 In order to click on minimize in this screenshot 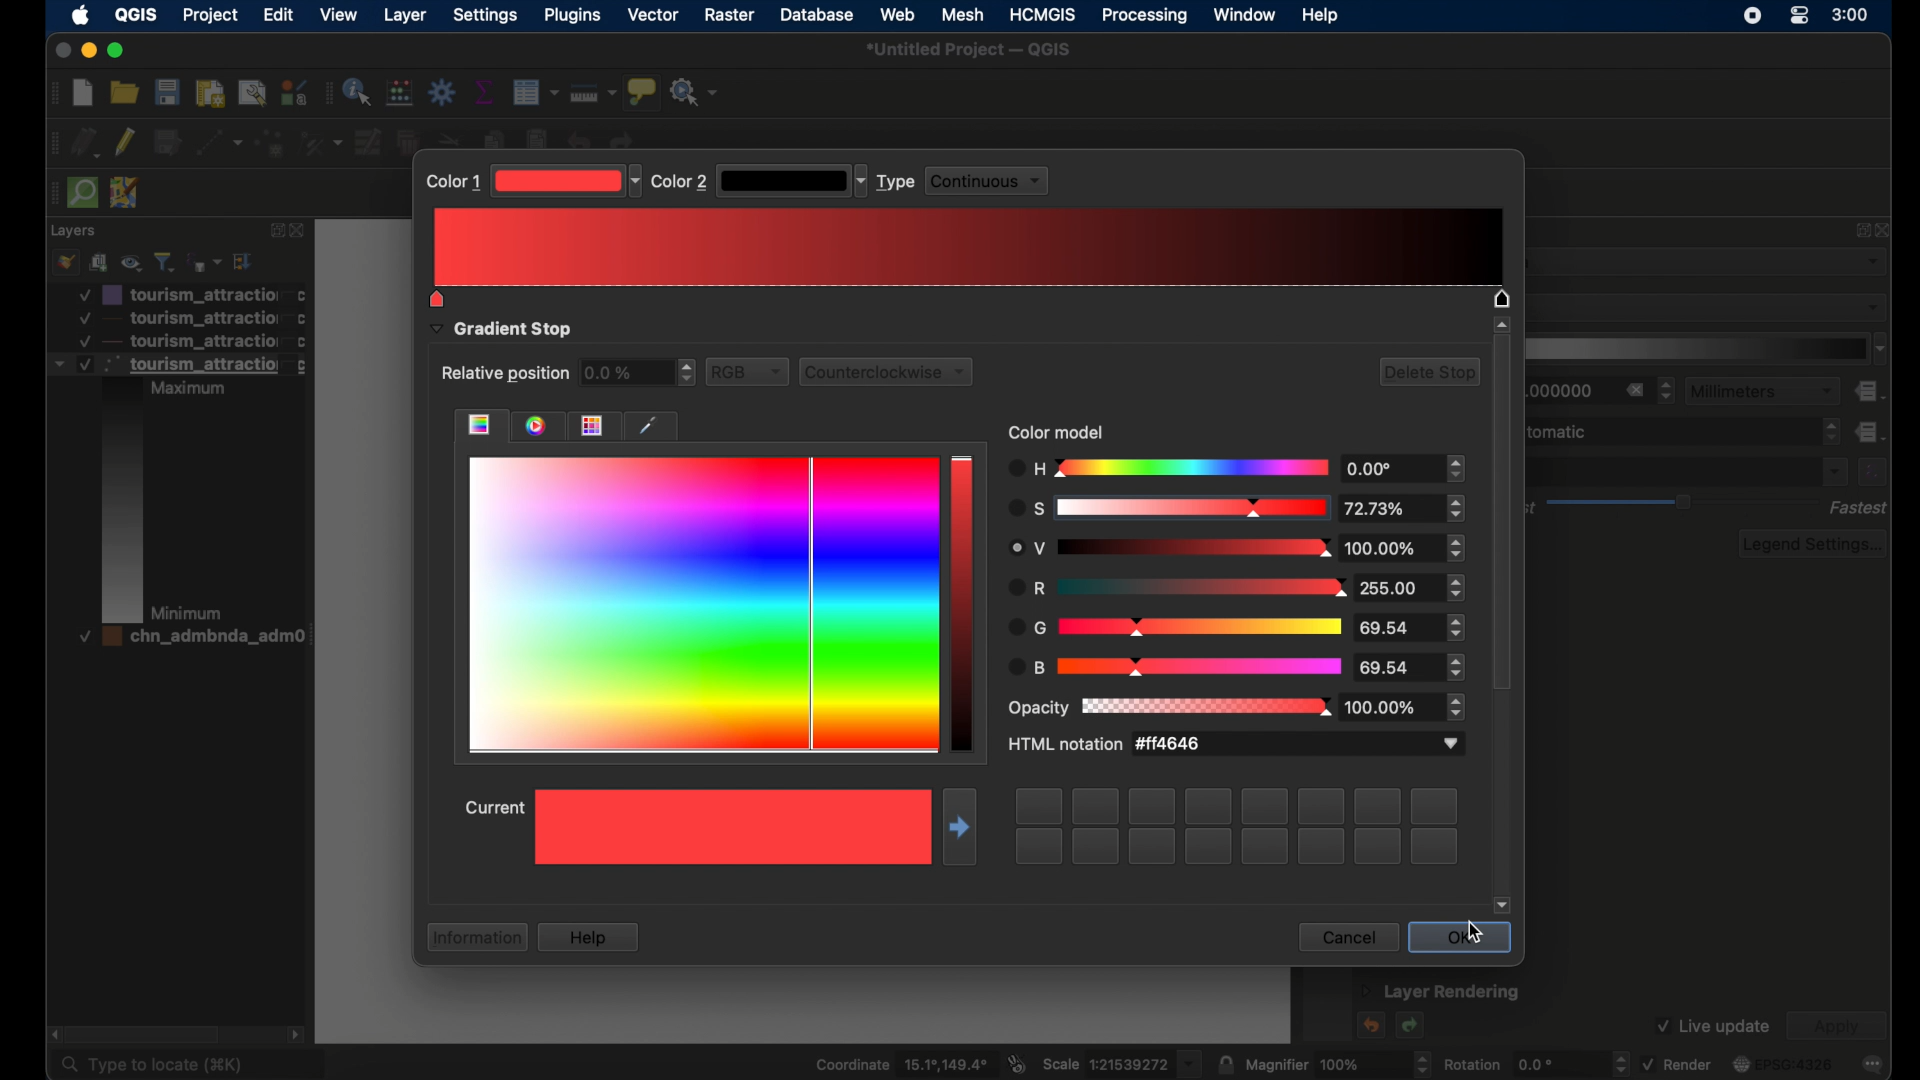, I will do `click(90, 51)`.